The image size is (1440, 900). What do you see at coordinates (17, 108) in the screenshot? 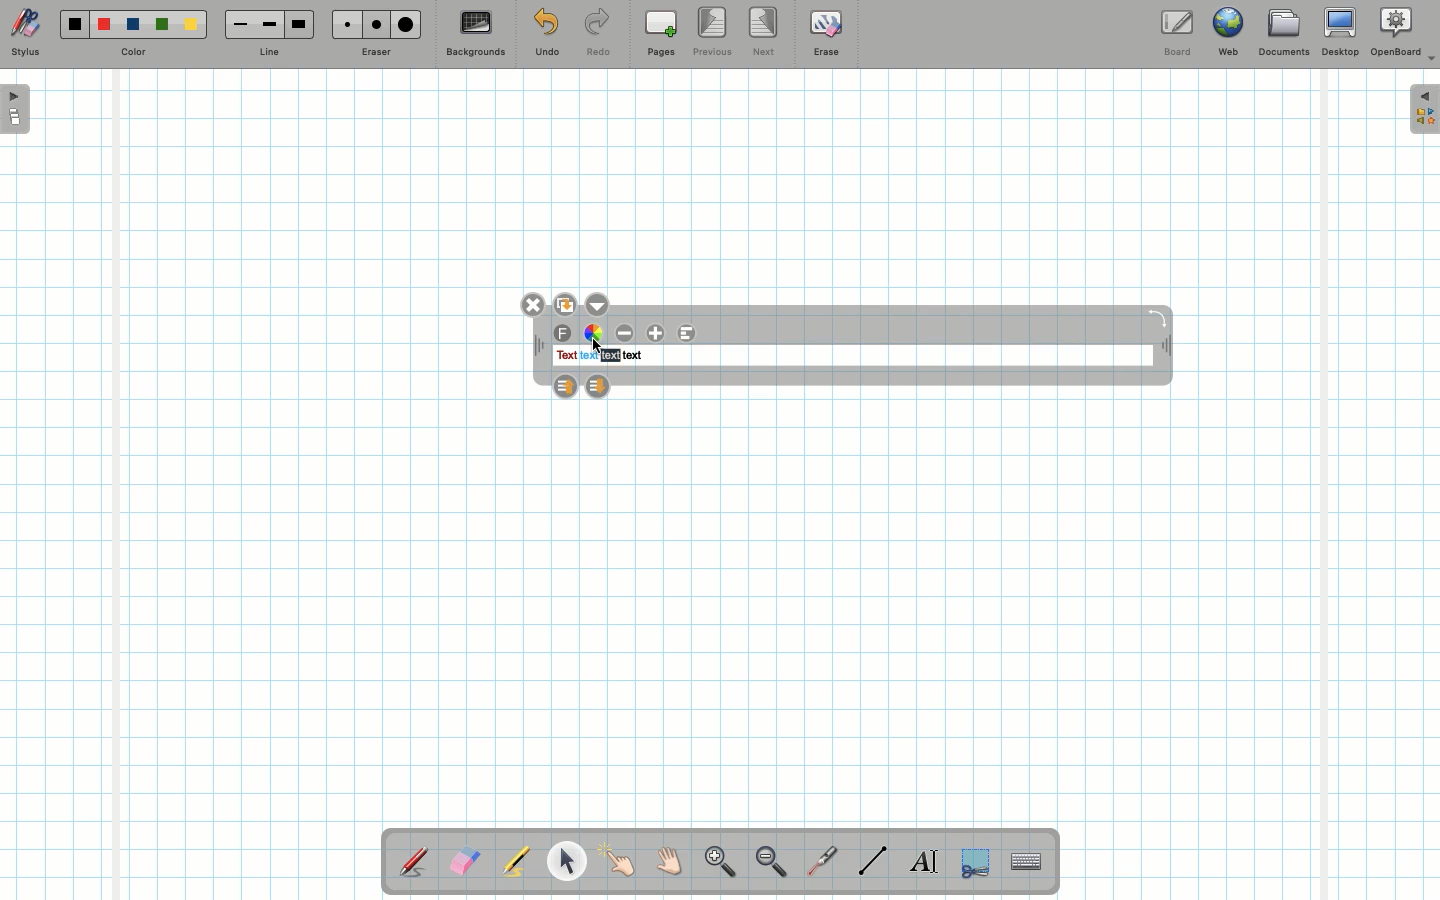
I see `Open pages` at bounding box center [17, 108].